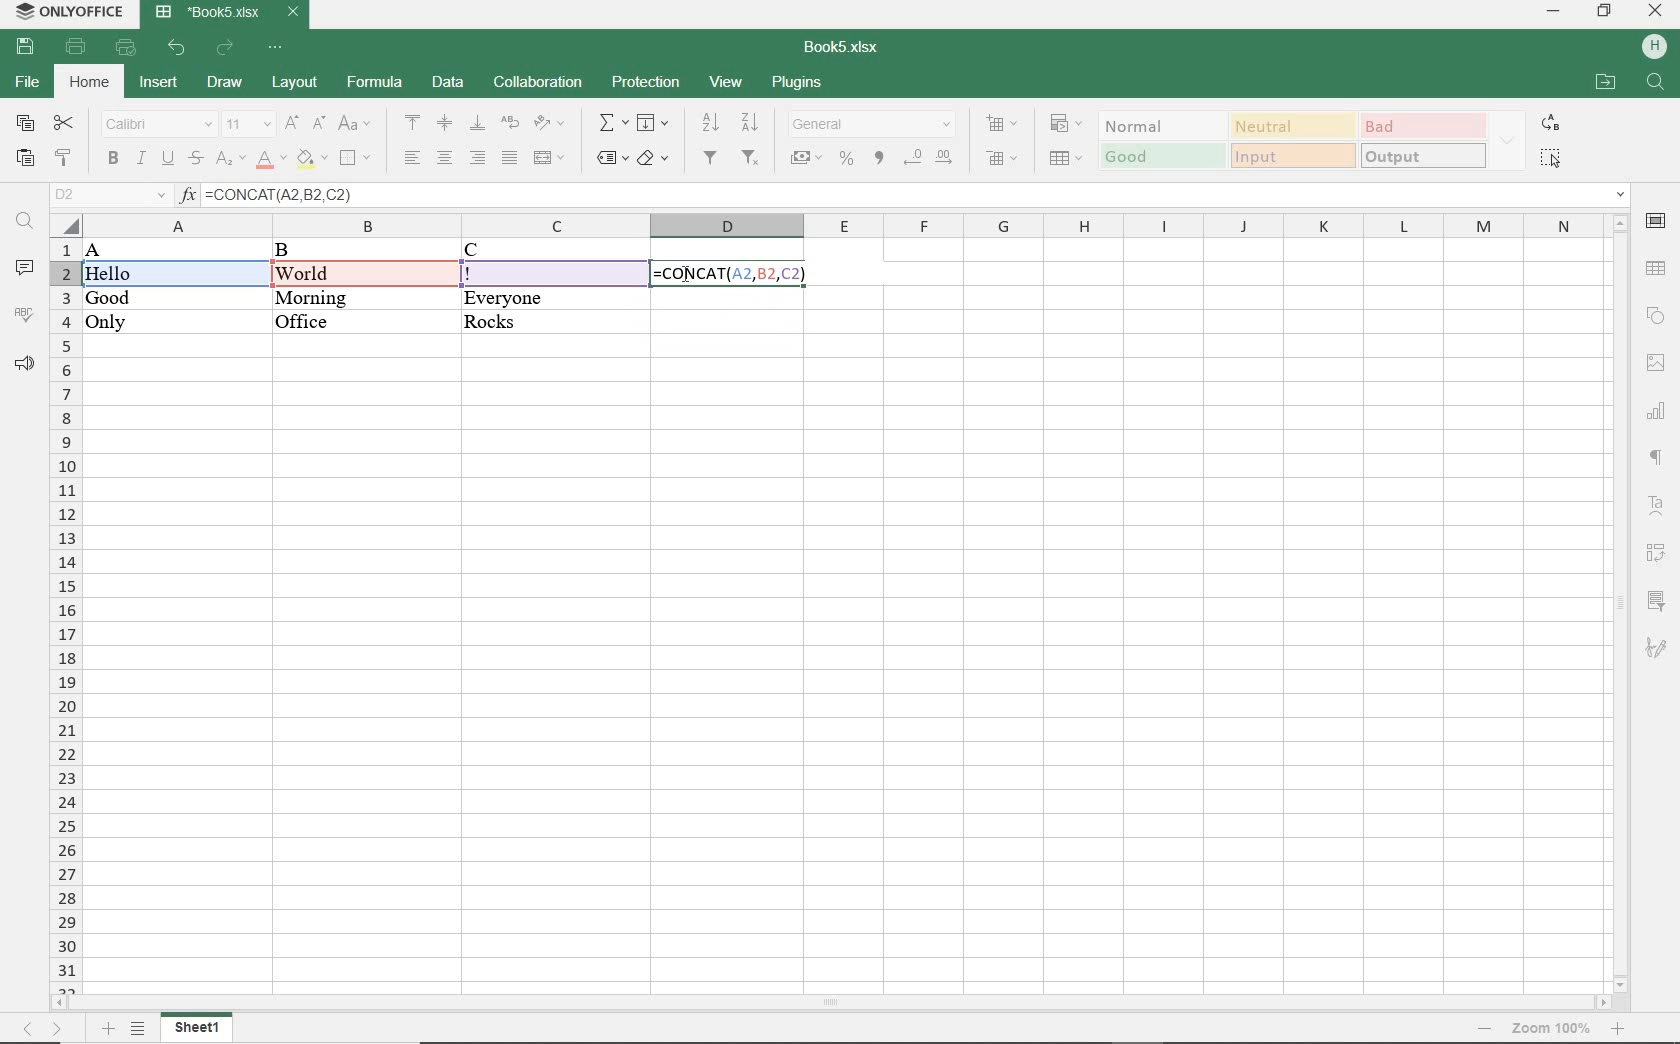  What do you see at coordinates (727, 81) in the screenshot?
I see `VIEW` at bounding box center [727, 81].